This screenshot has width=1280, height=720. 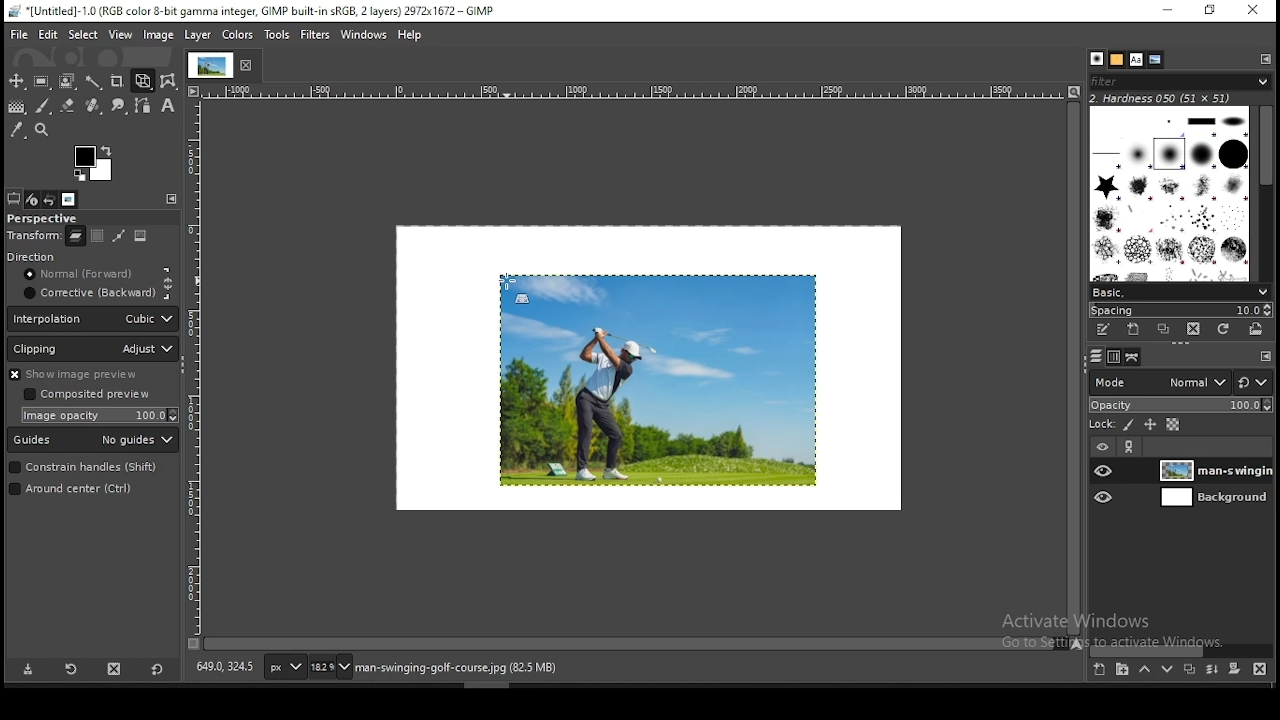 What do you see at coordinates (42, 131) in the screenshot?
I see `zoom tool` at bounding box center [42, 131].